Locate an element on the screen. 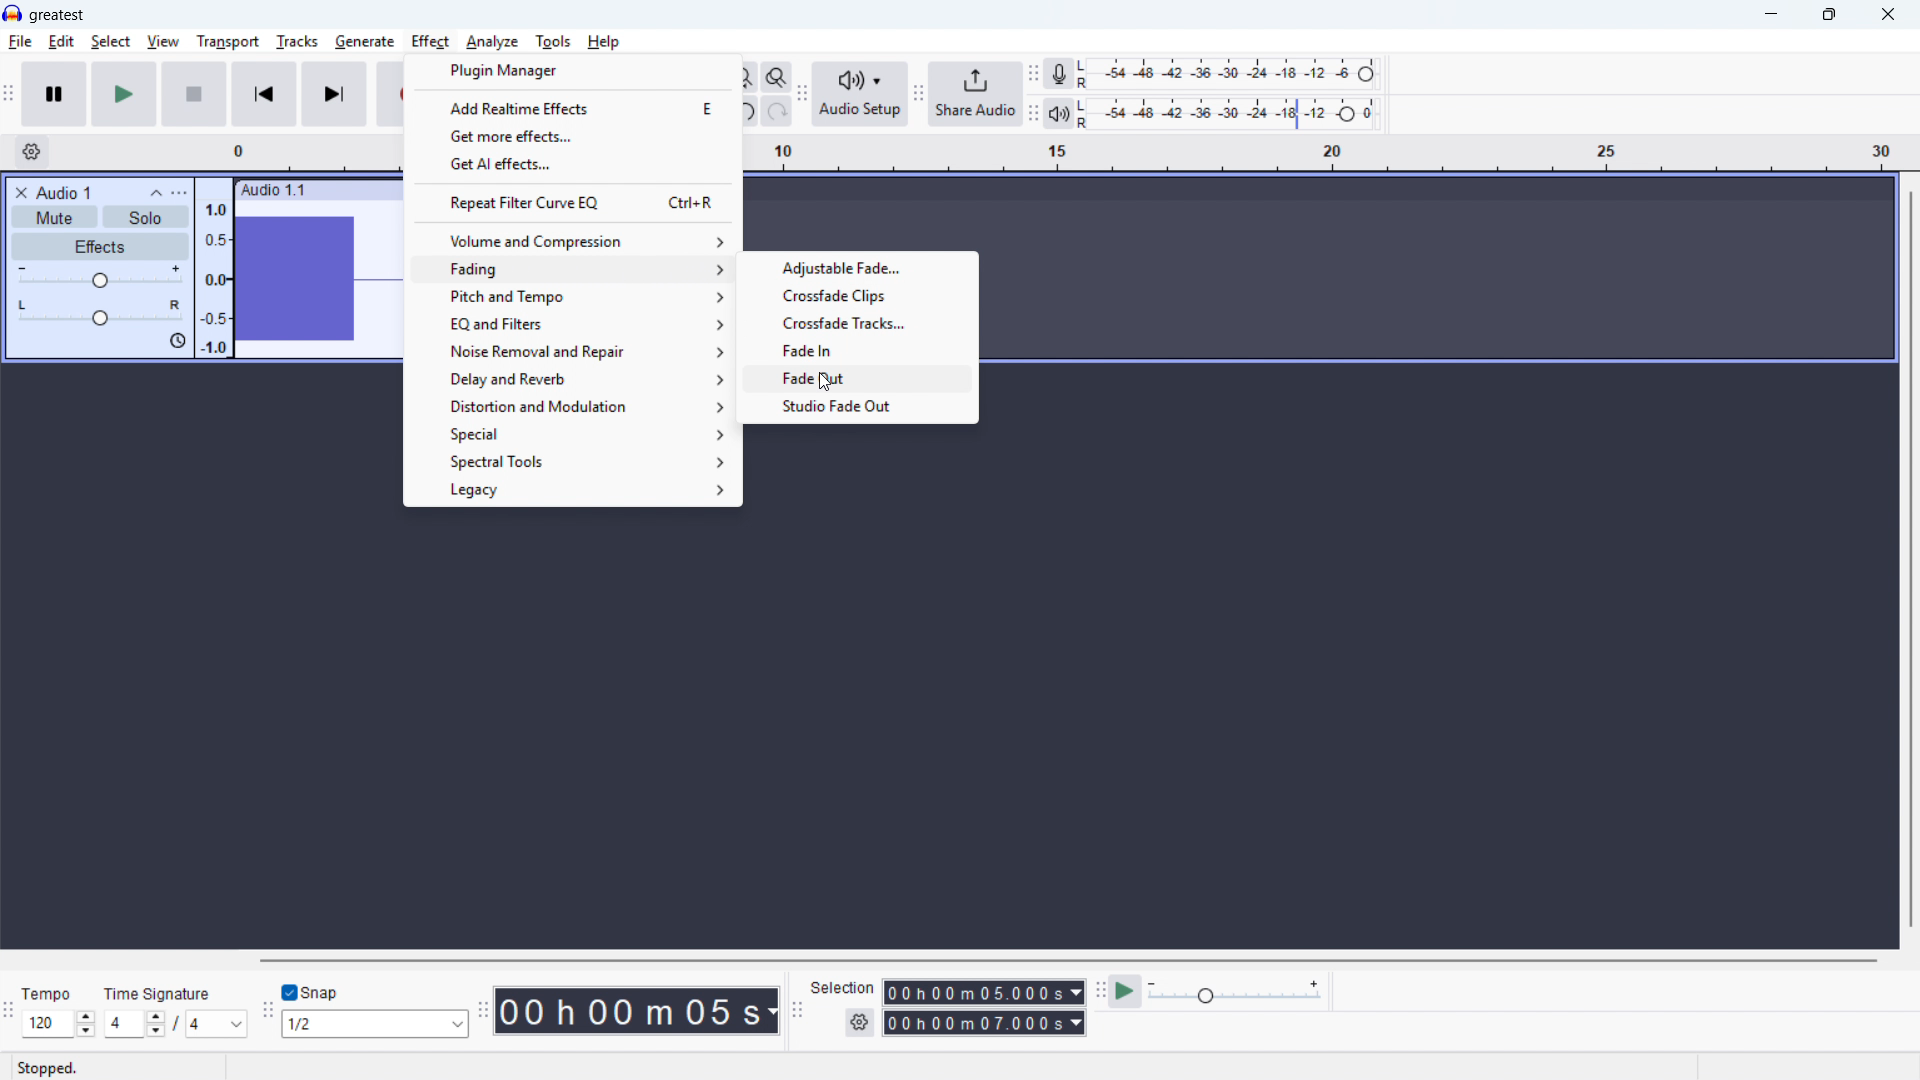 The width and height of the screenshot is (1920, 1080). tools is located at coordinates (553, 42).